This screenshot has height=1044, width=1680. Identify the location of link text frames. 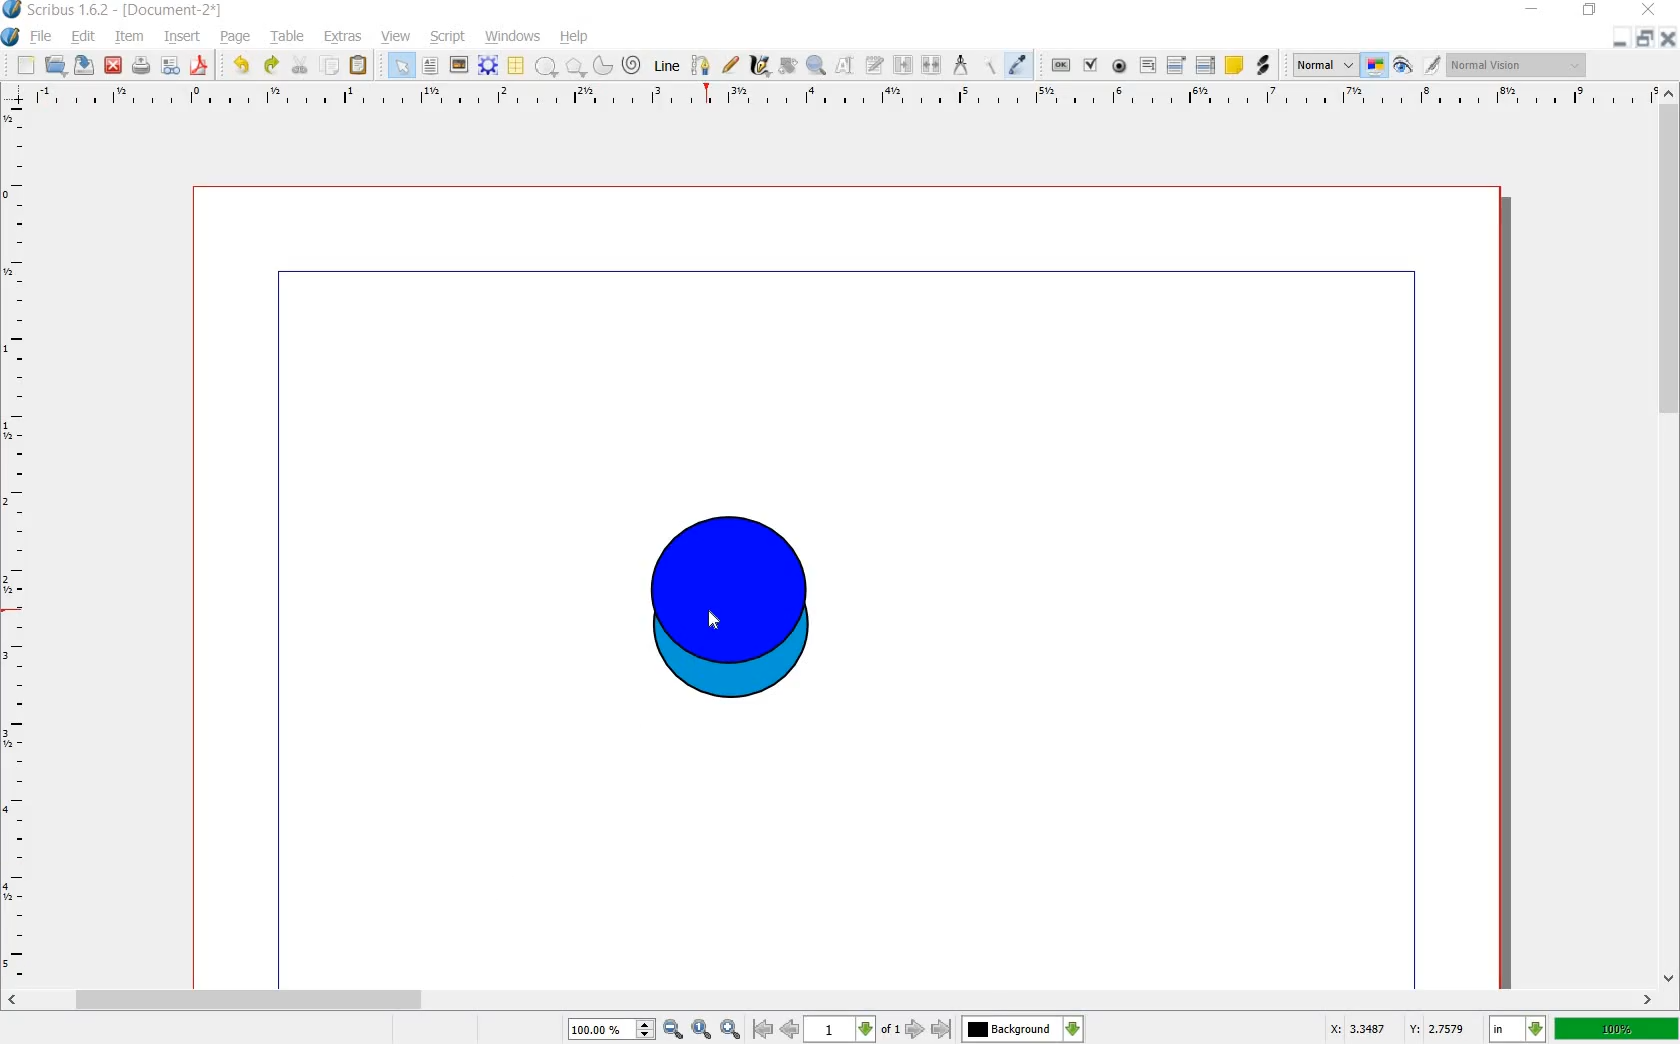
(904, 66).